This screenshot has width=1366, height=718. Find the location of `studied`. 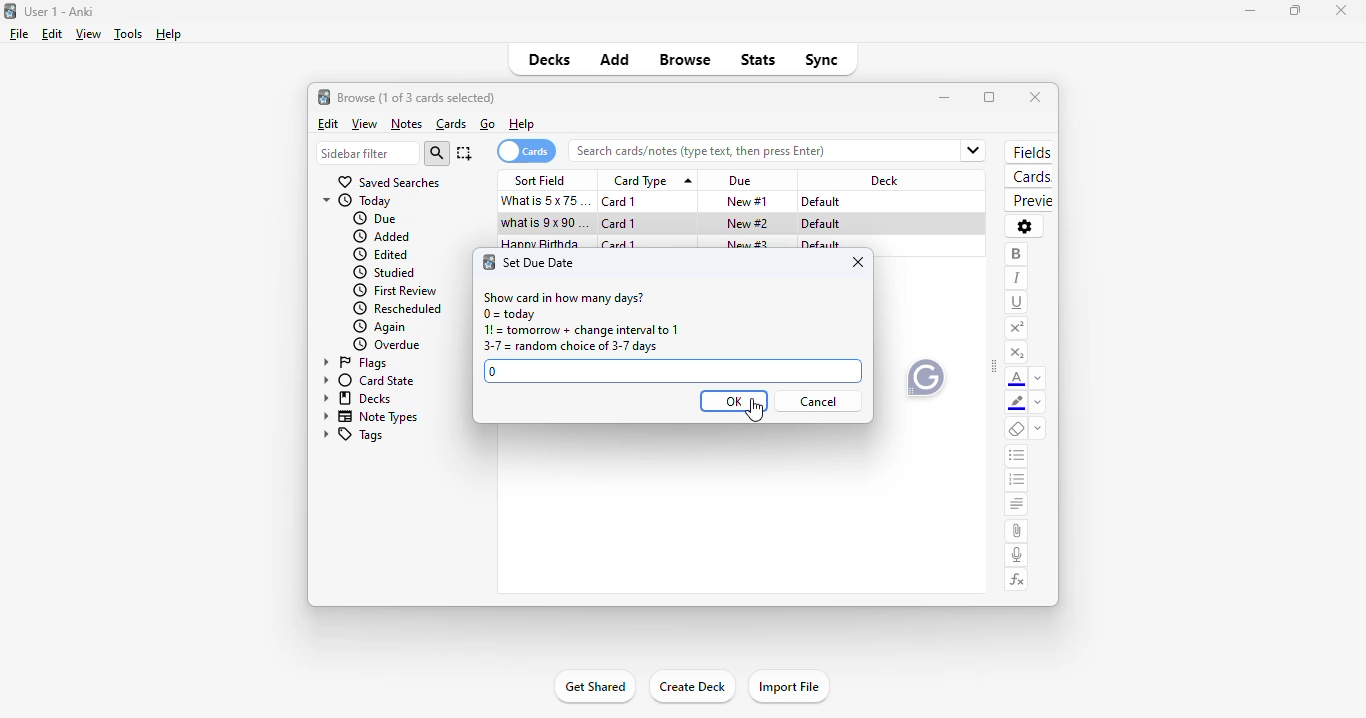

studied is located at coordinates (382, 272).